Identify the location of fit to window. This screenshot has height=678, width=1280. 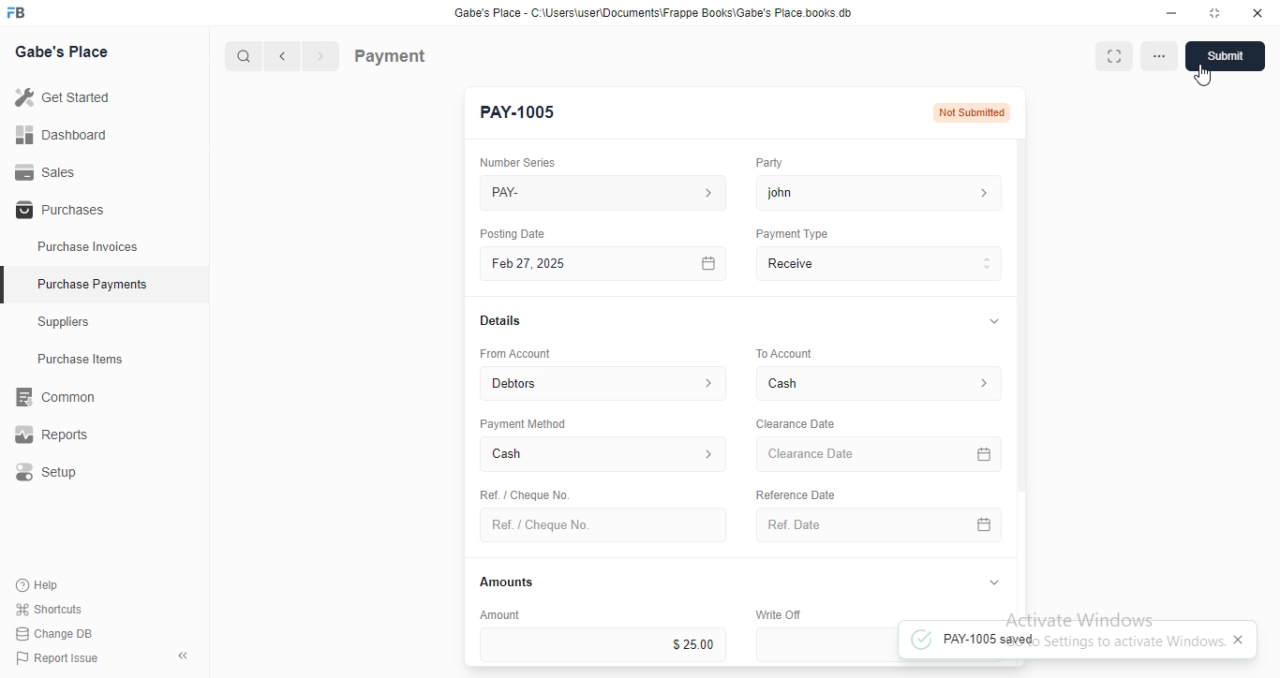
(1115, 58).